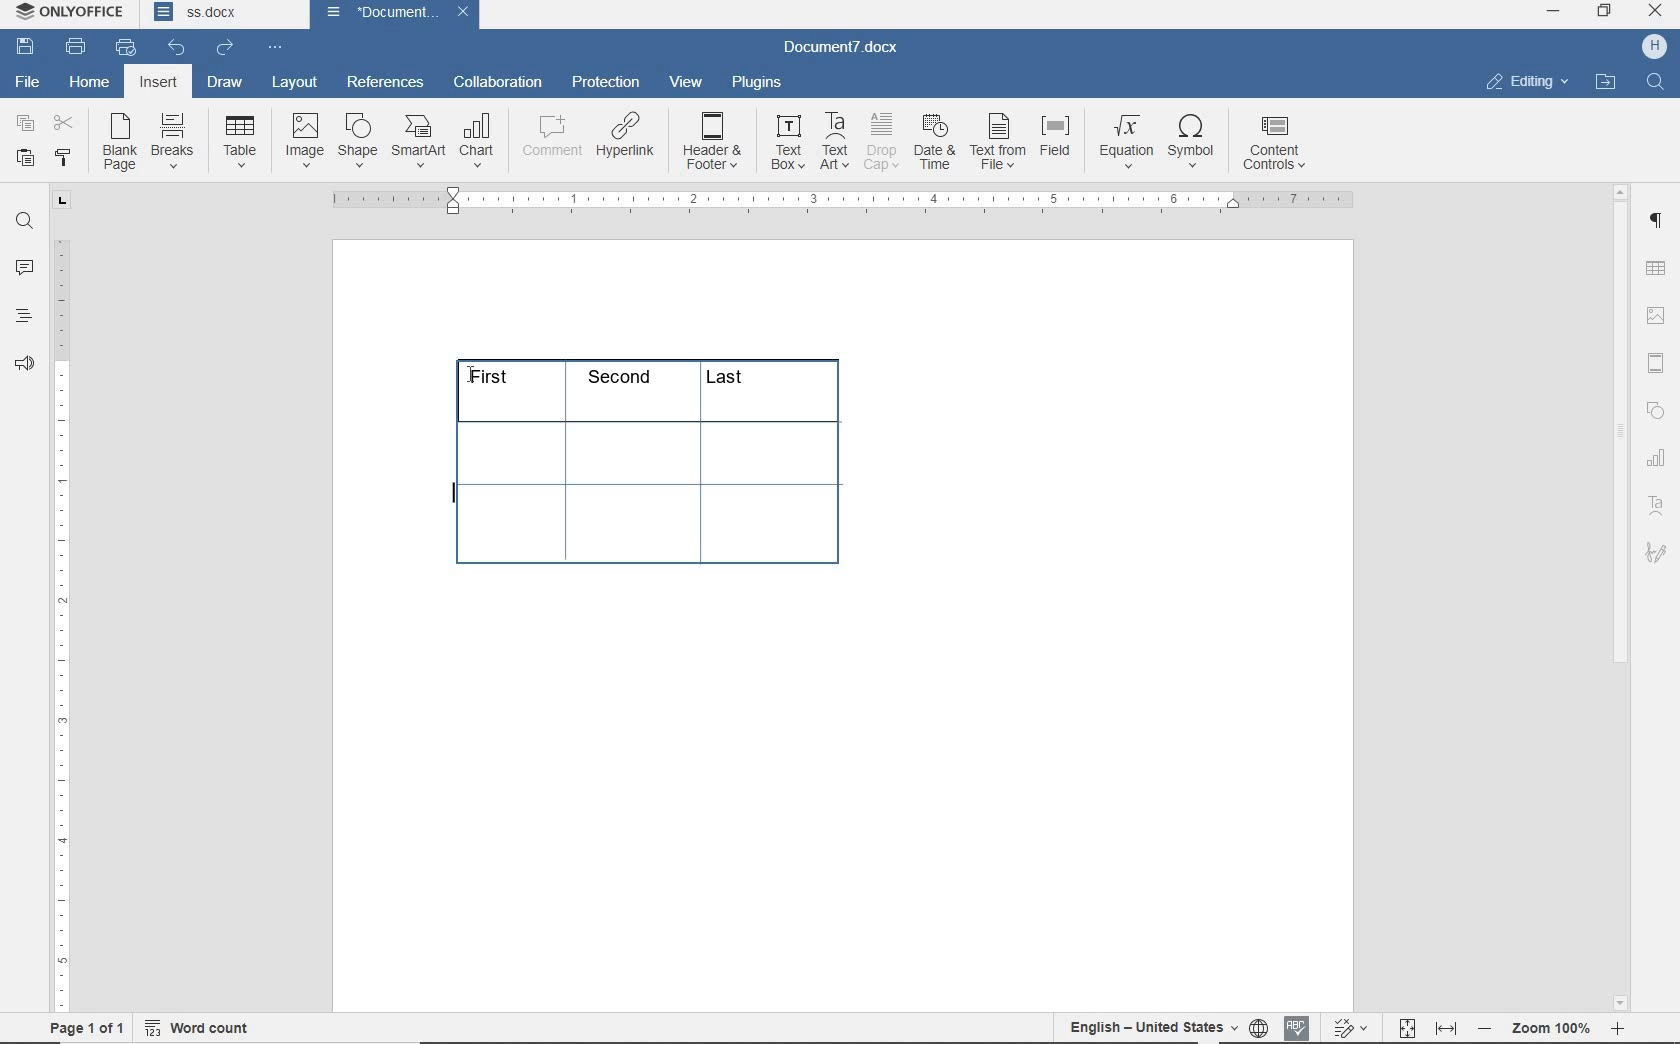 The width and height of the screenshot is (1680, 1044). I want to click on plugins, so click(756, 81).